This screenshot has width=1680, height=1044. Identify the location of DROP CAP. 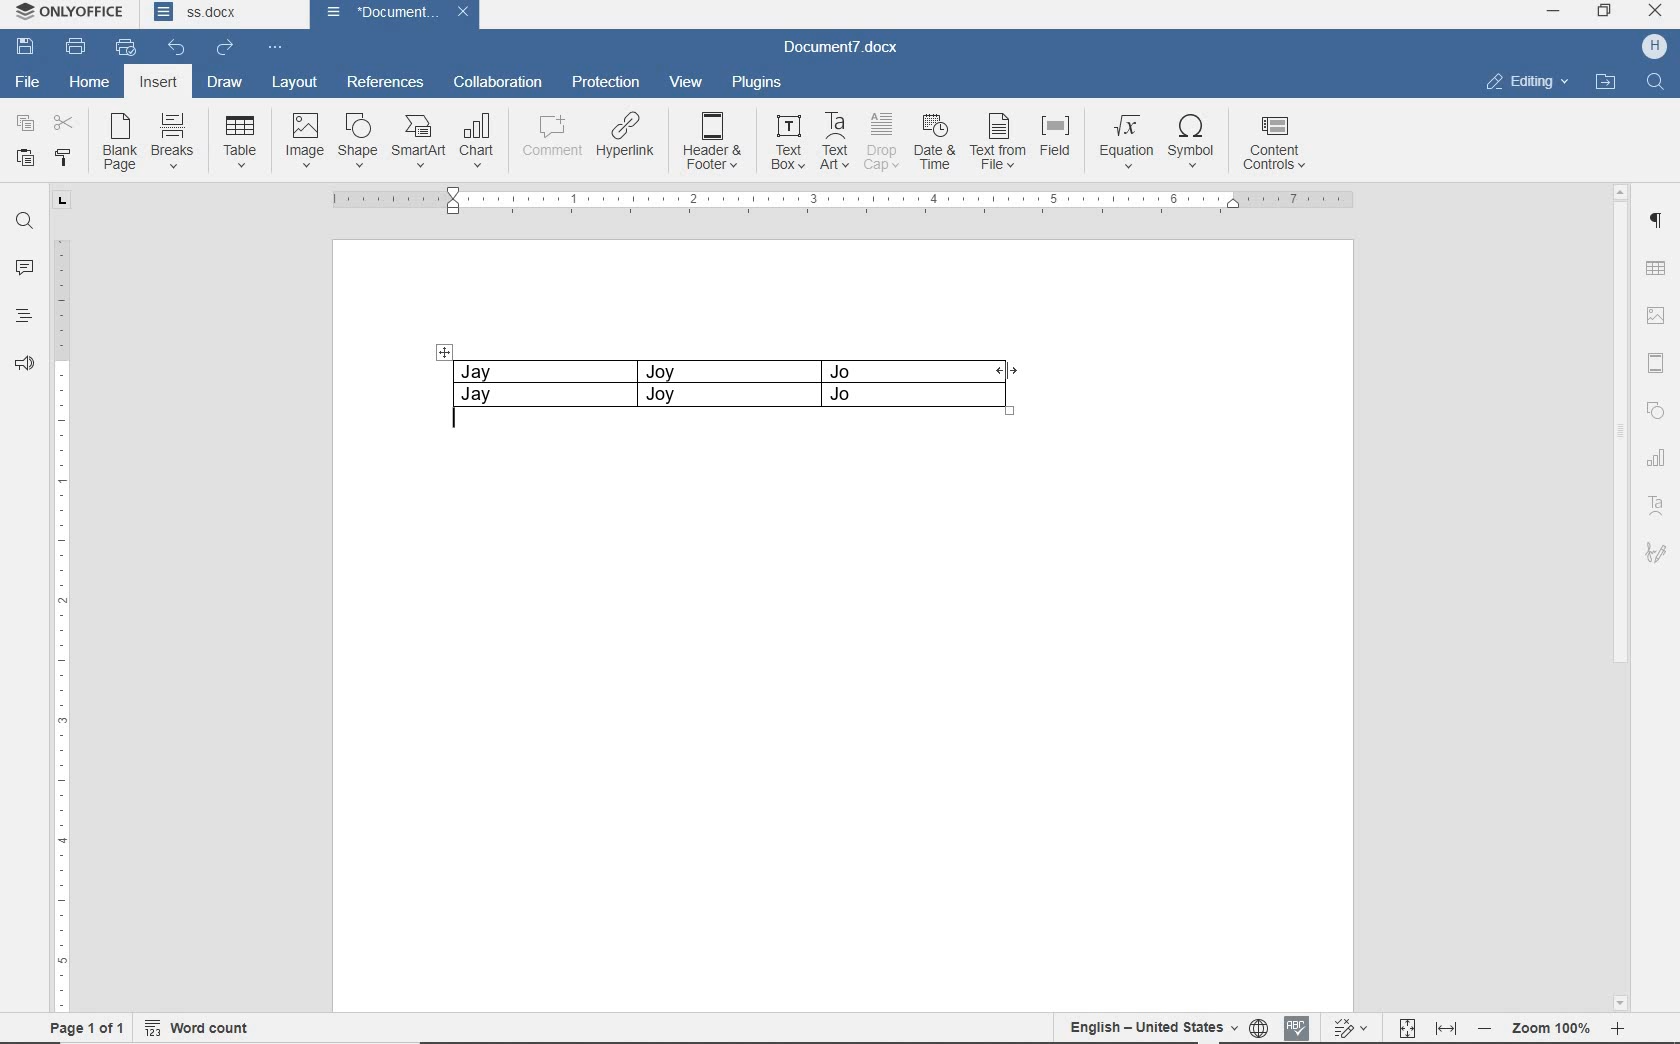
(880, 140).